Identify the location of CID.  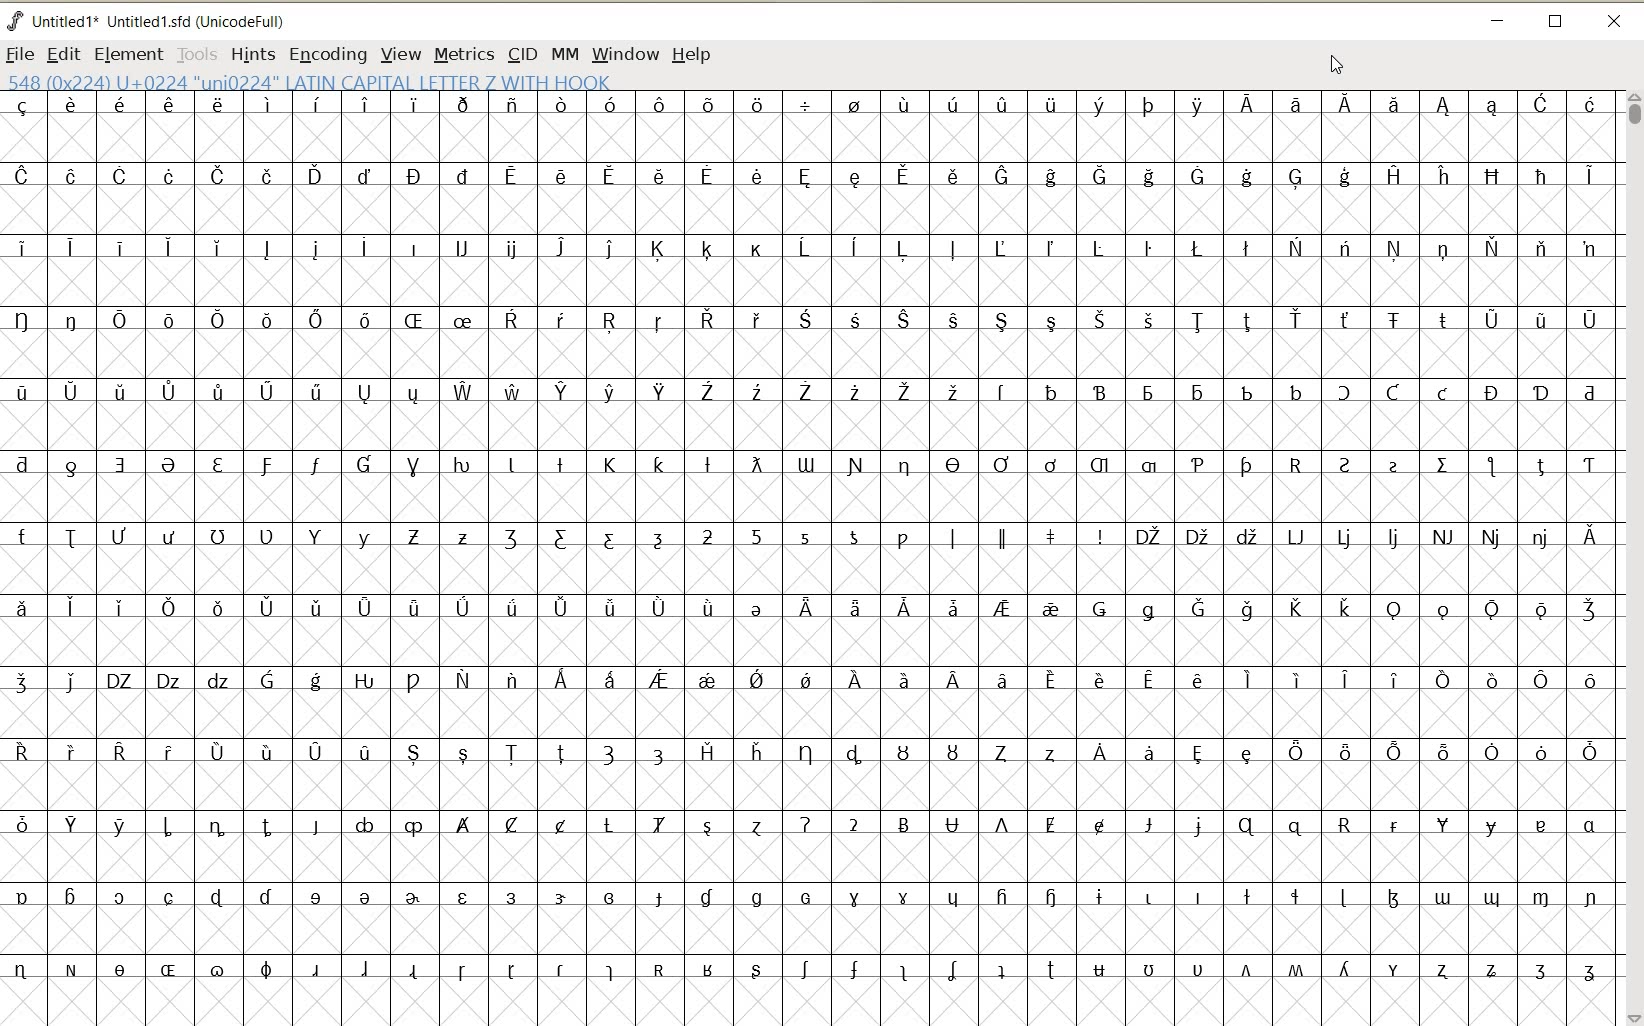
(522, 56).